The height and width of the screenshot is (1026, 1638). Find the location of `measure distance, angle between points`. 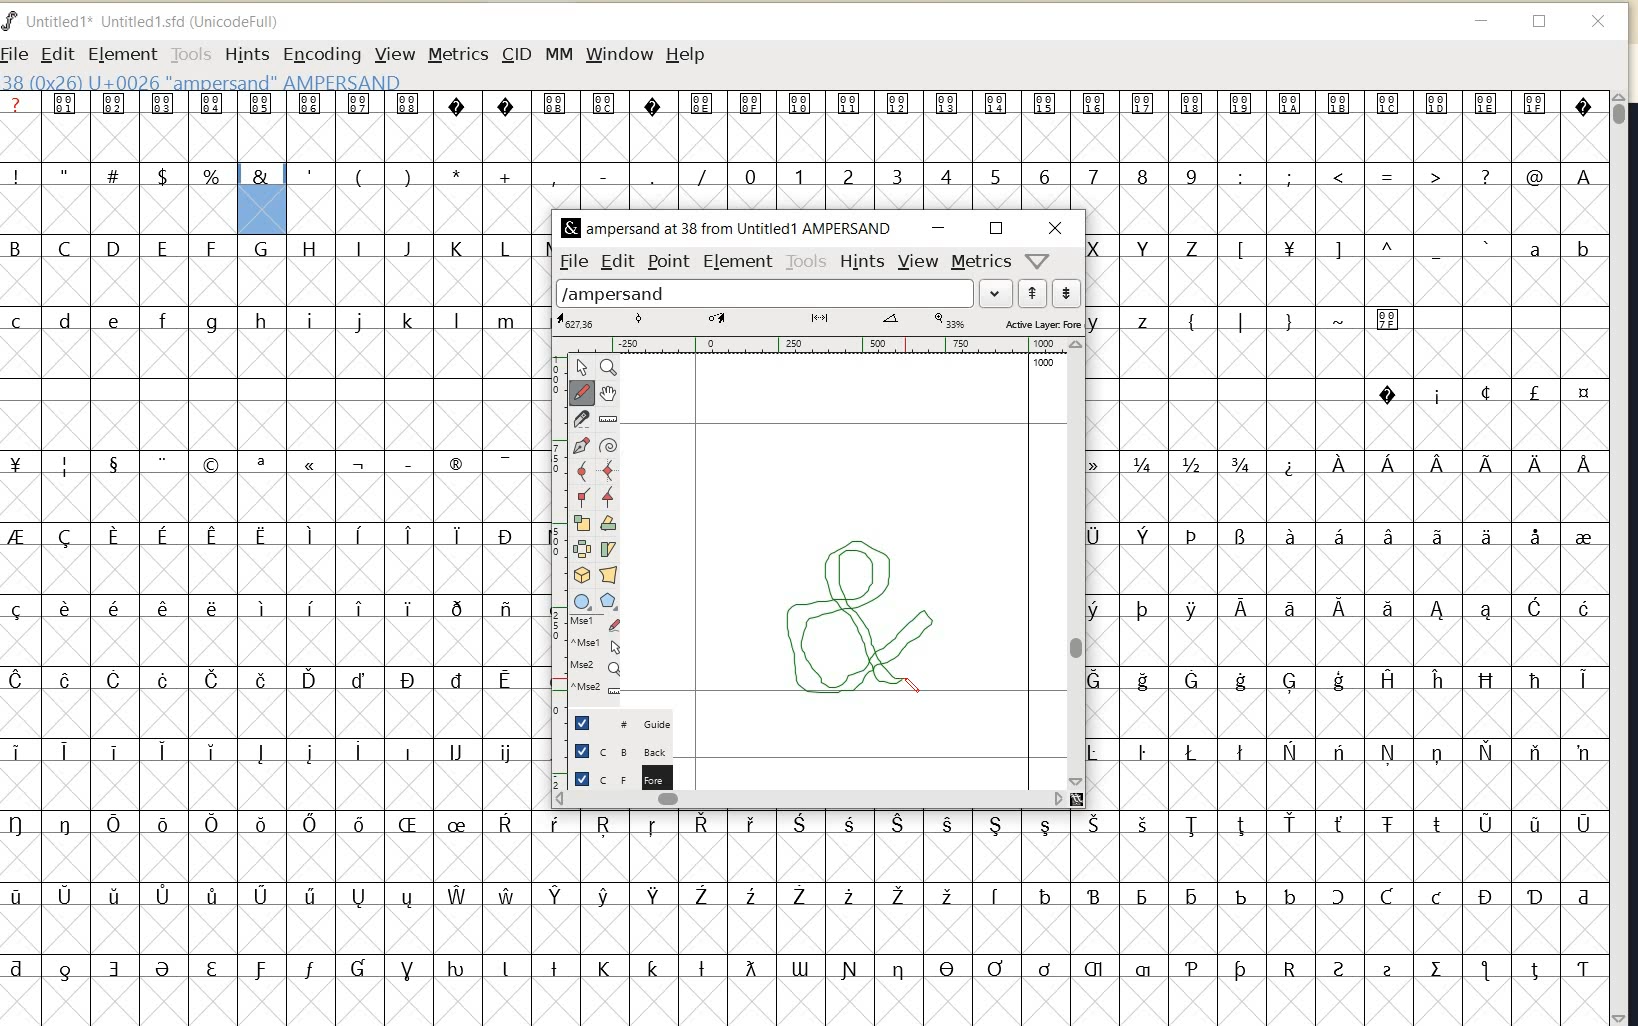

measure distance, angle between points is located at coordinates (608, 419).